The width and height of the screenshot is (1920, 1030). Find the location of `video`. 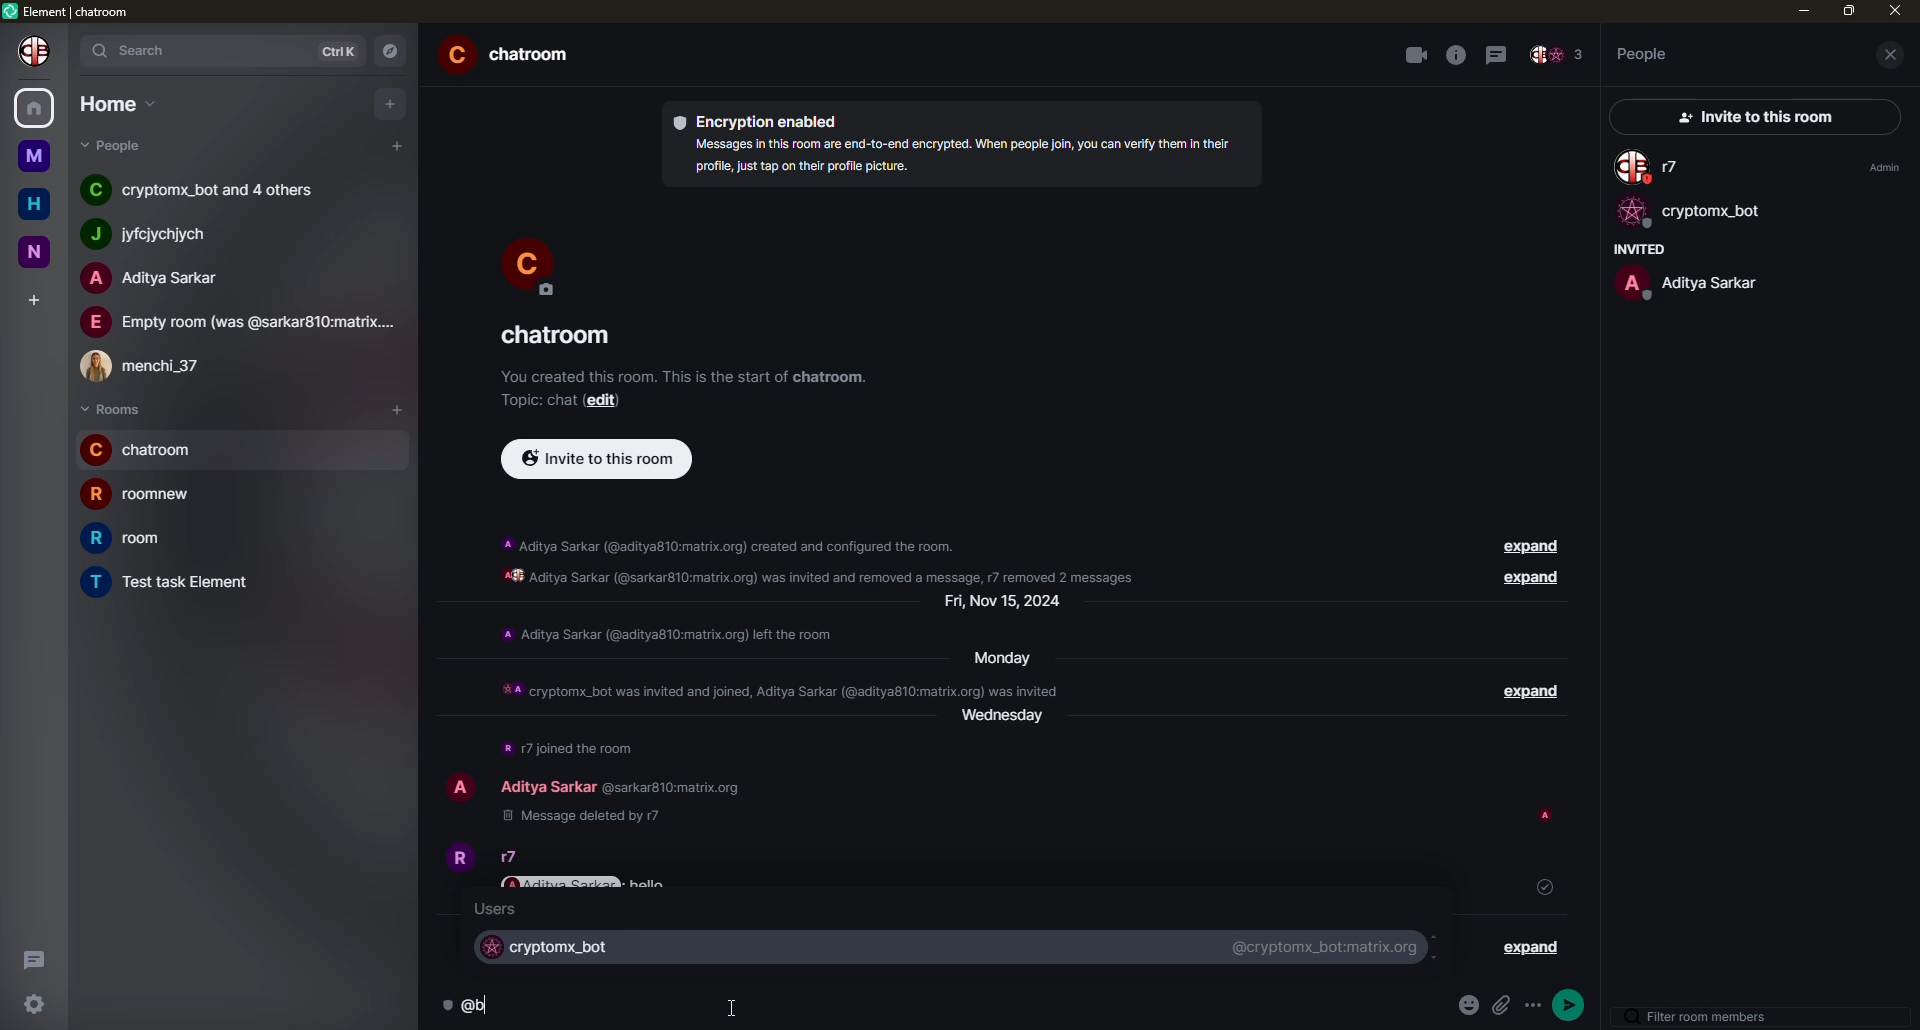

video is located at coordinates (1414, 55).